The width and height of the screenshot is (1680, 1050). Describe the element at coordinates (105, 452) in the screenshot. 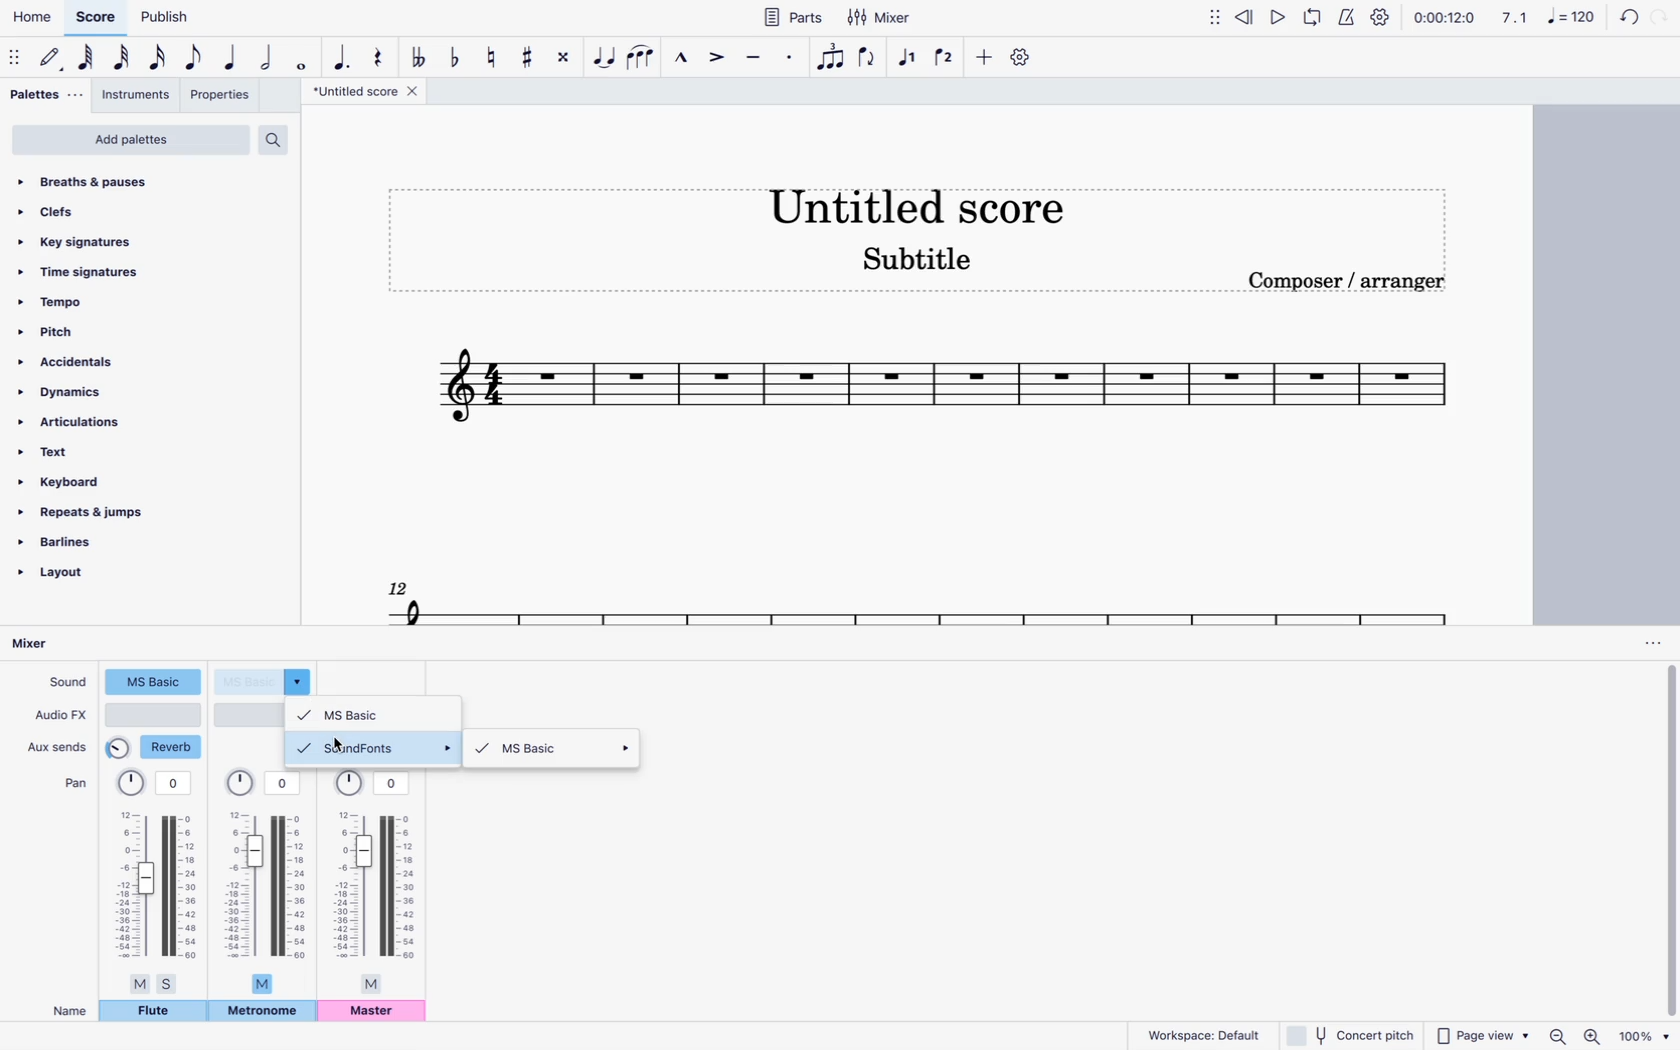

I see `text` at that location.